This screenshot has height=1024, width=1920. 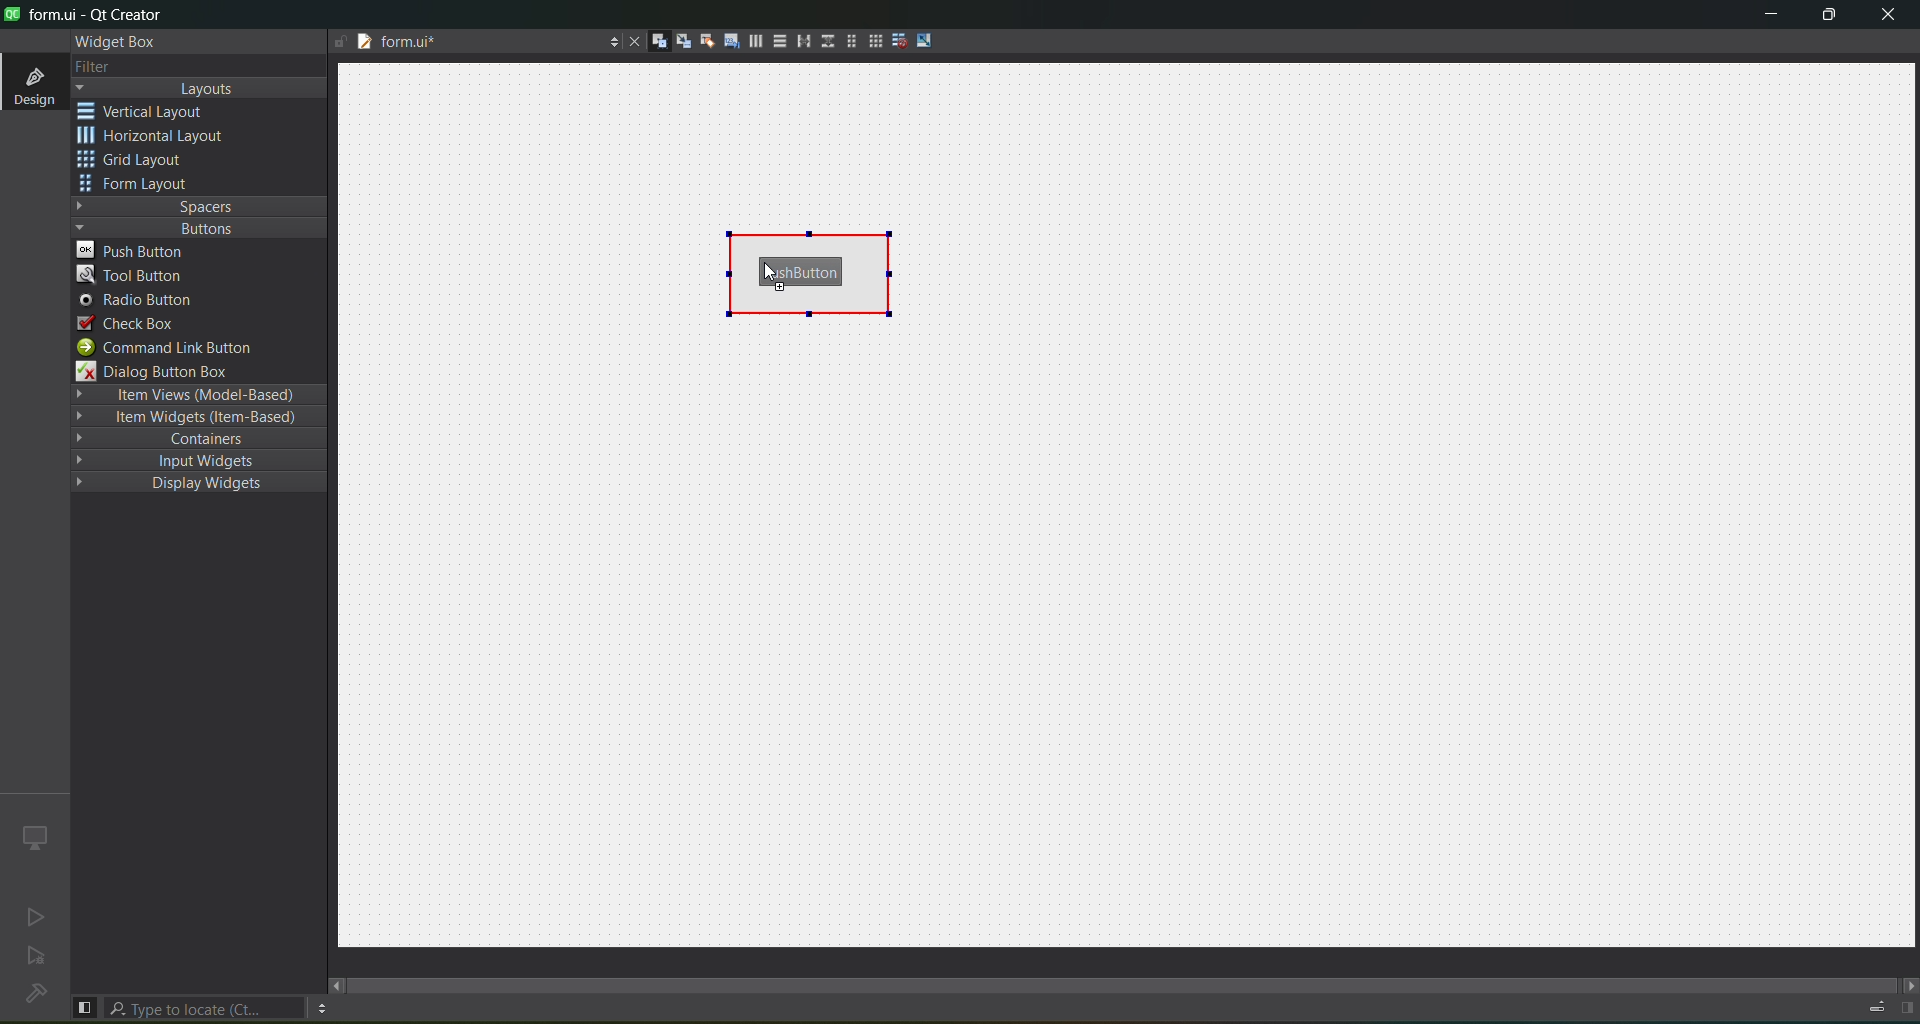 I want to click on break layout, so click(x=899, y=39).